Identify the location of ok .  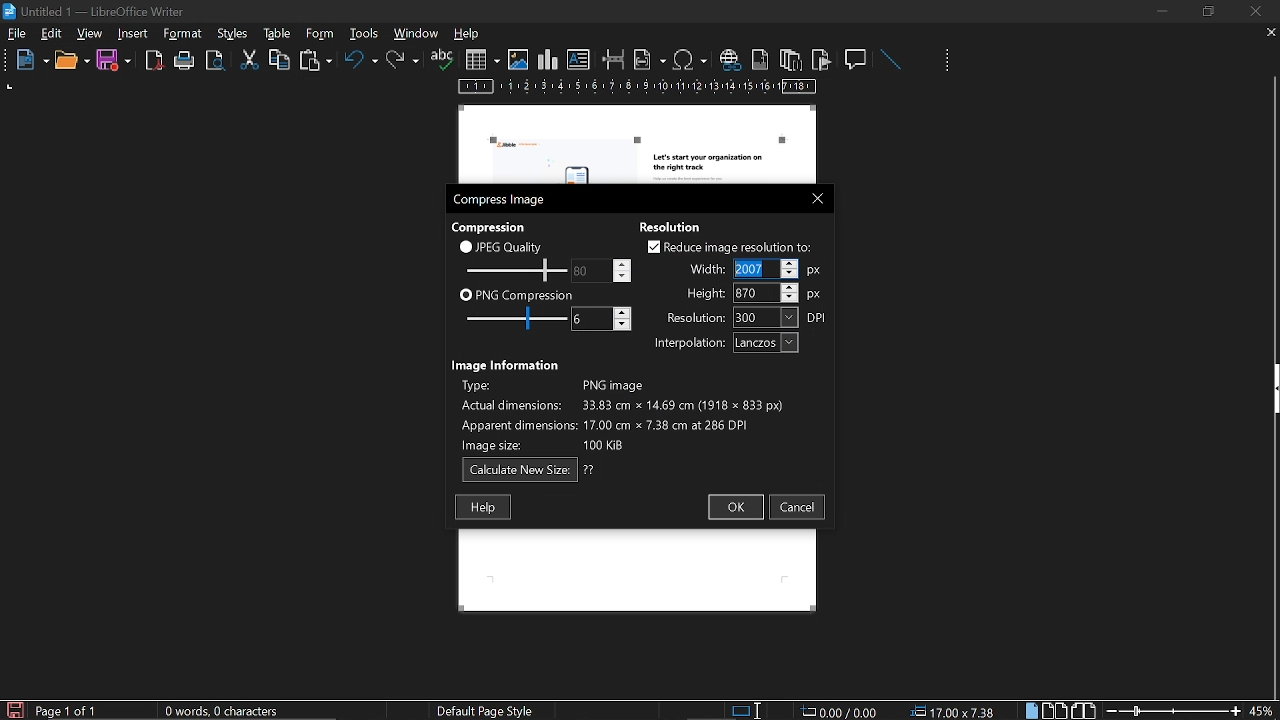
(734, 508).